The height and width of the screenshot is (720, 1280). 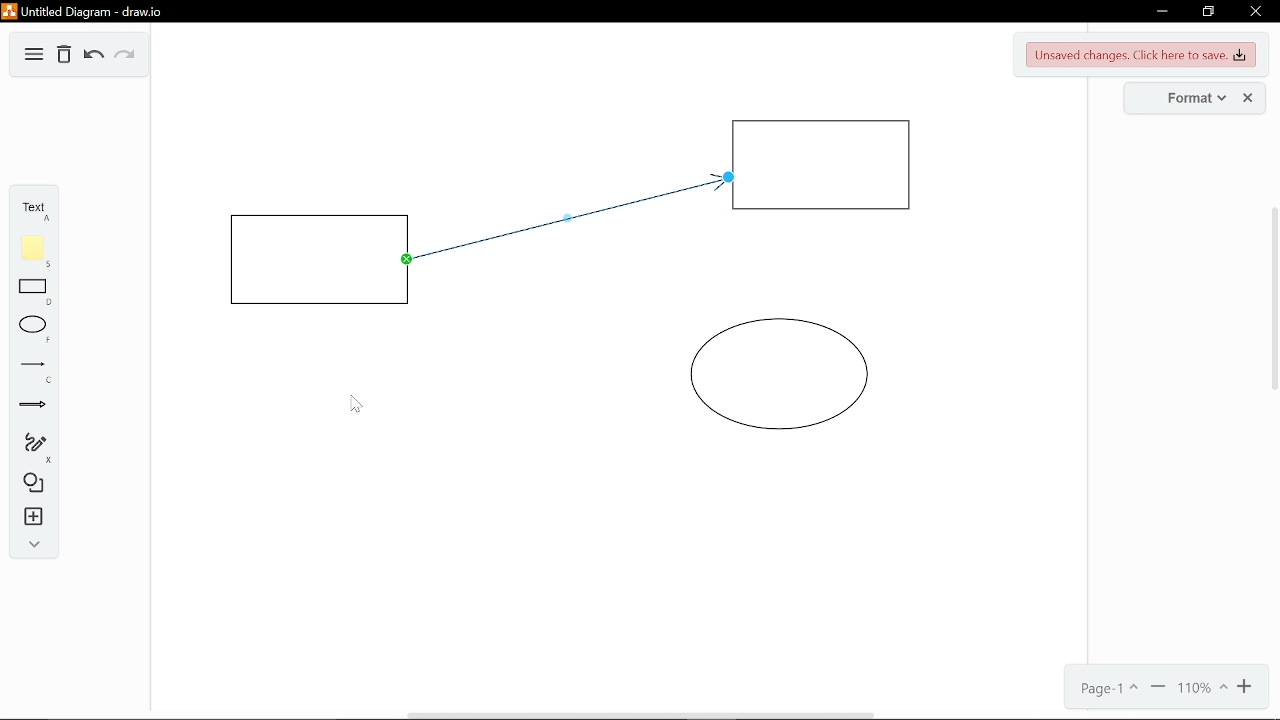 I want to click on Close, so click(x=1256, y=11).